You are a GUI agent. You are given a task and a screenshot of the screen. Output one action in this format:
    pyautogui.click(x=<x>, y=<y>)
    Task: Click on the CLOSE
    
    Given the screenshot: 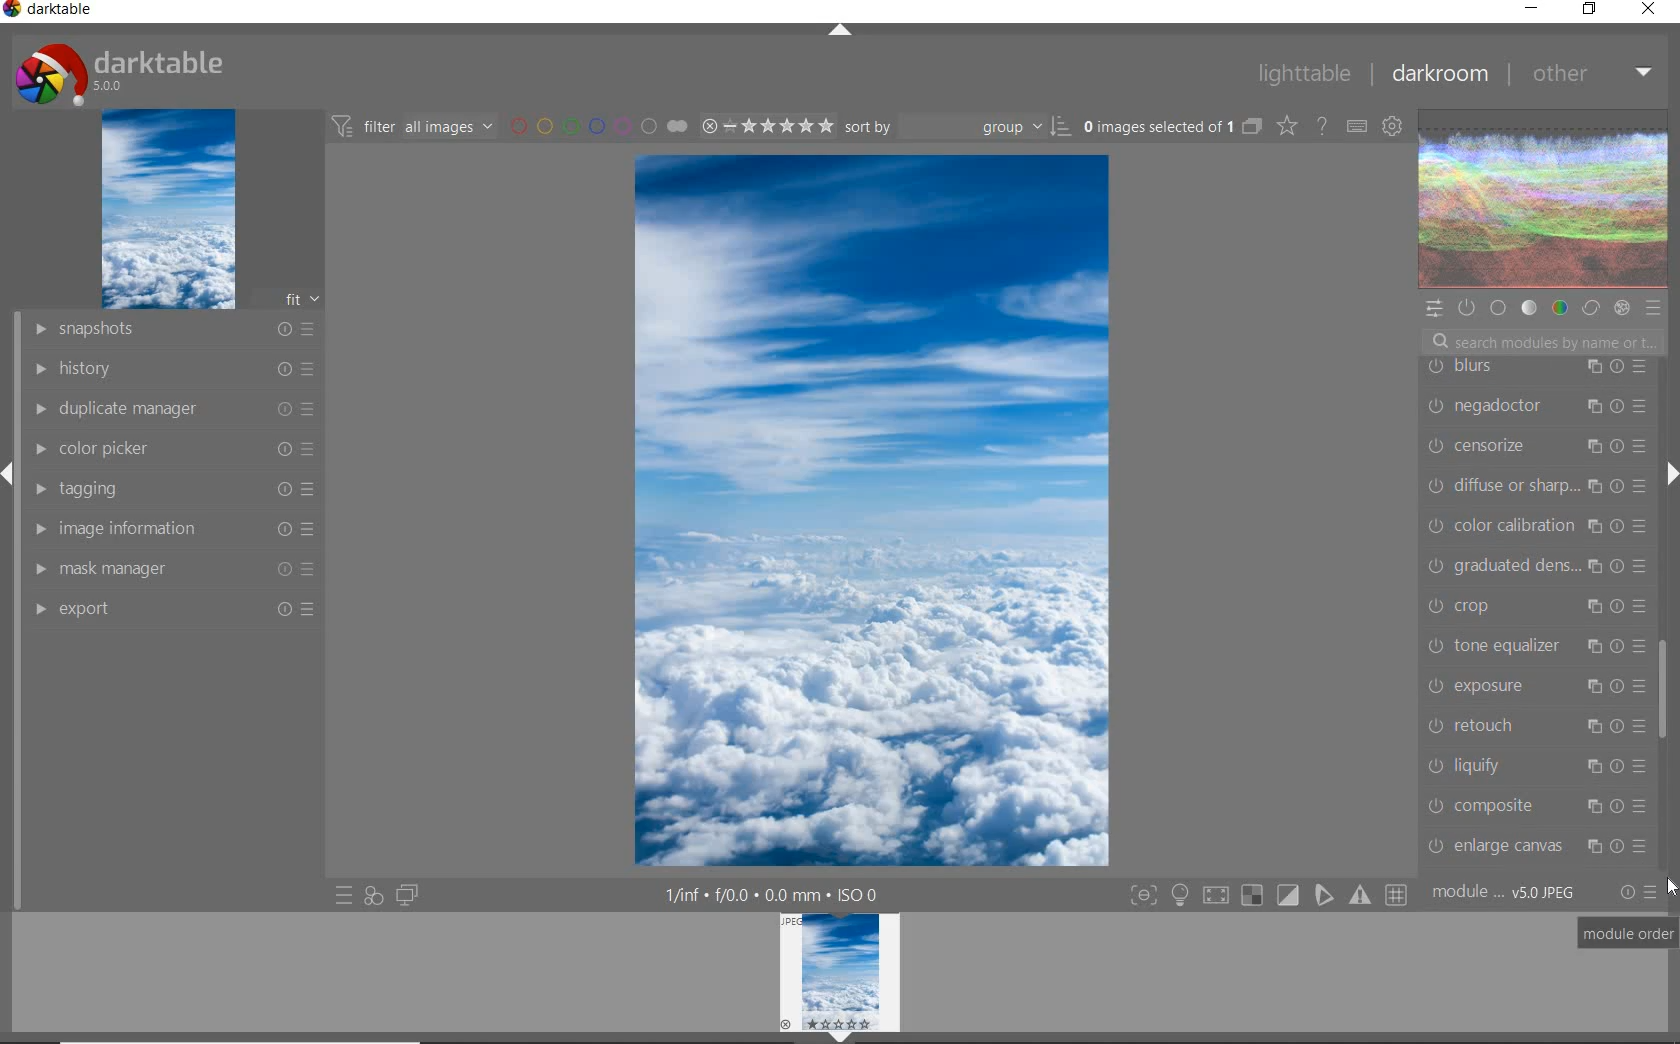 What is the action you would take?
    pyautogui.click(x=1649, y=10)
    